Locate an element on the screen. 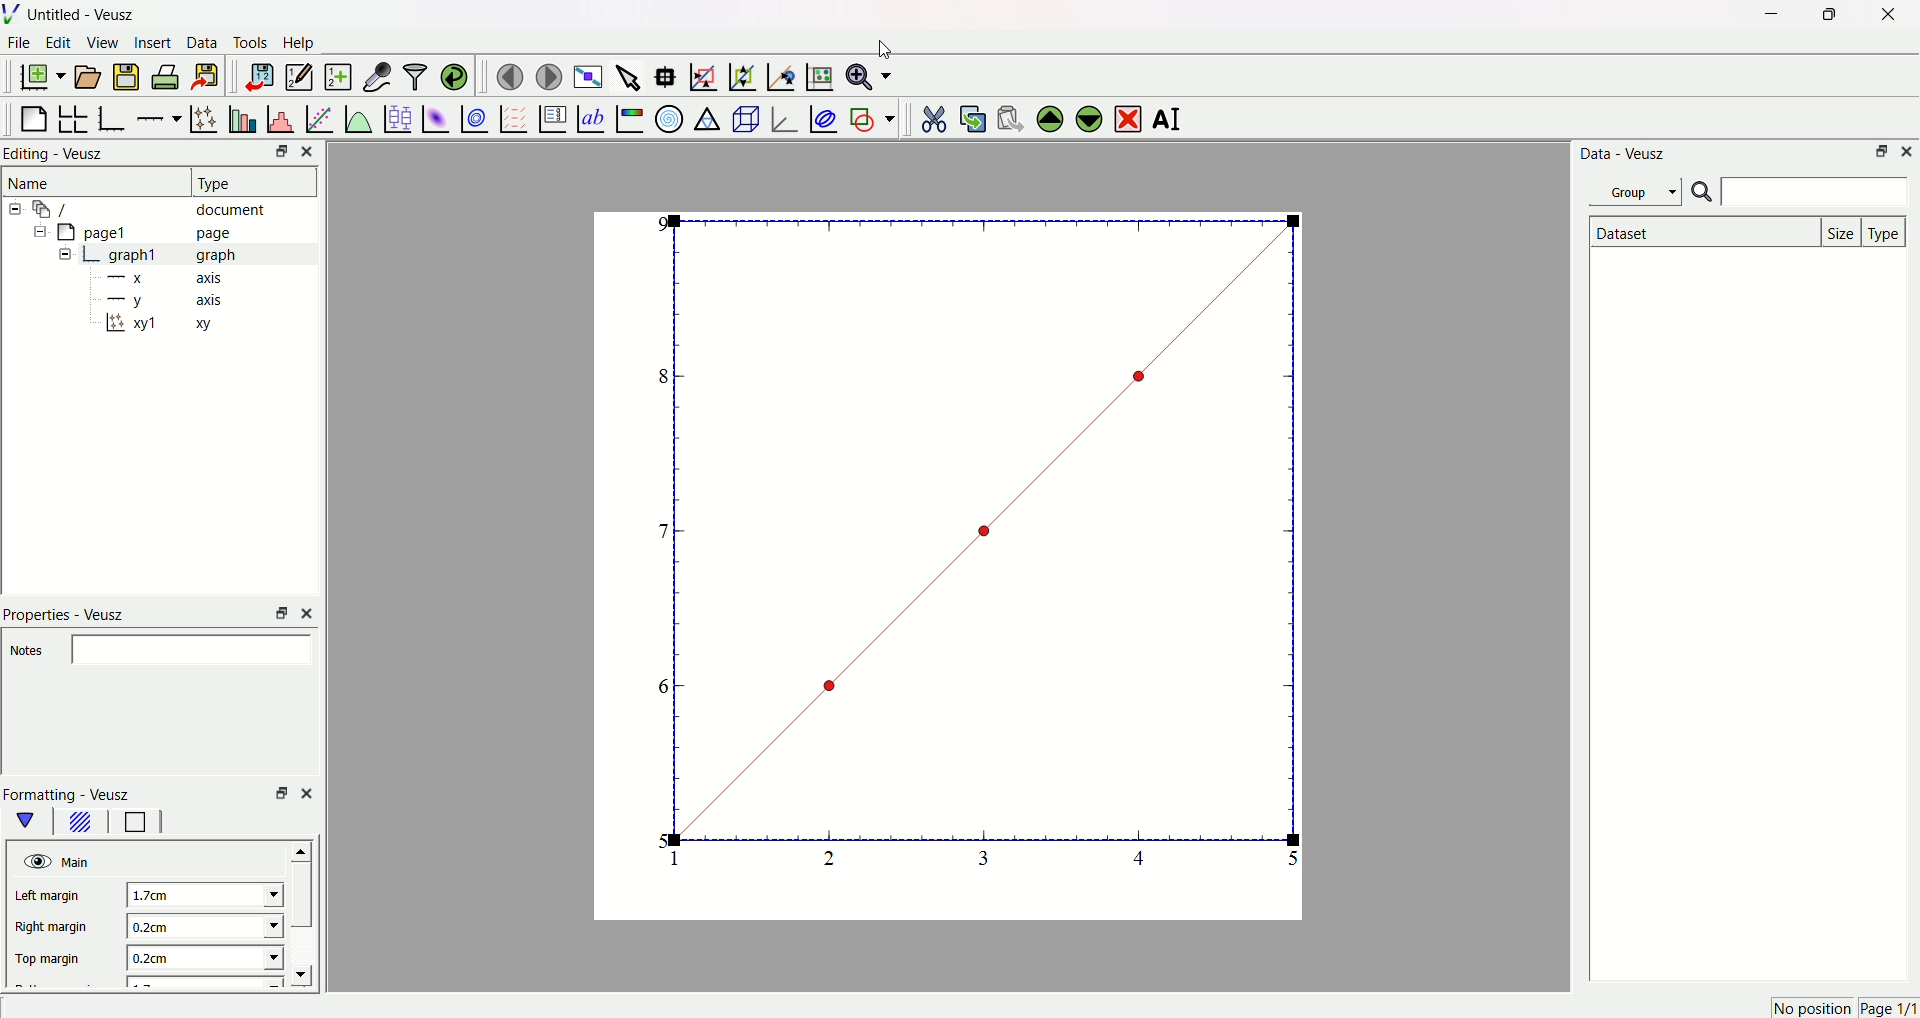 The image size is (1920, 1018). plot 2 d datasets as image is located at coordinates (436, 117).